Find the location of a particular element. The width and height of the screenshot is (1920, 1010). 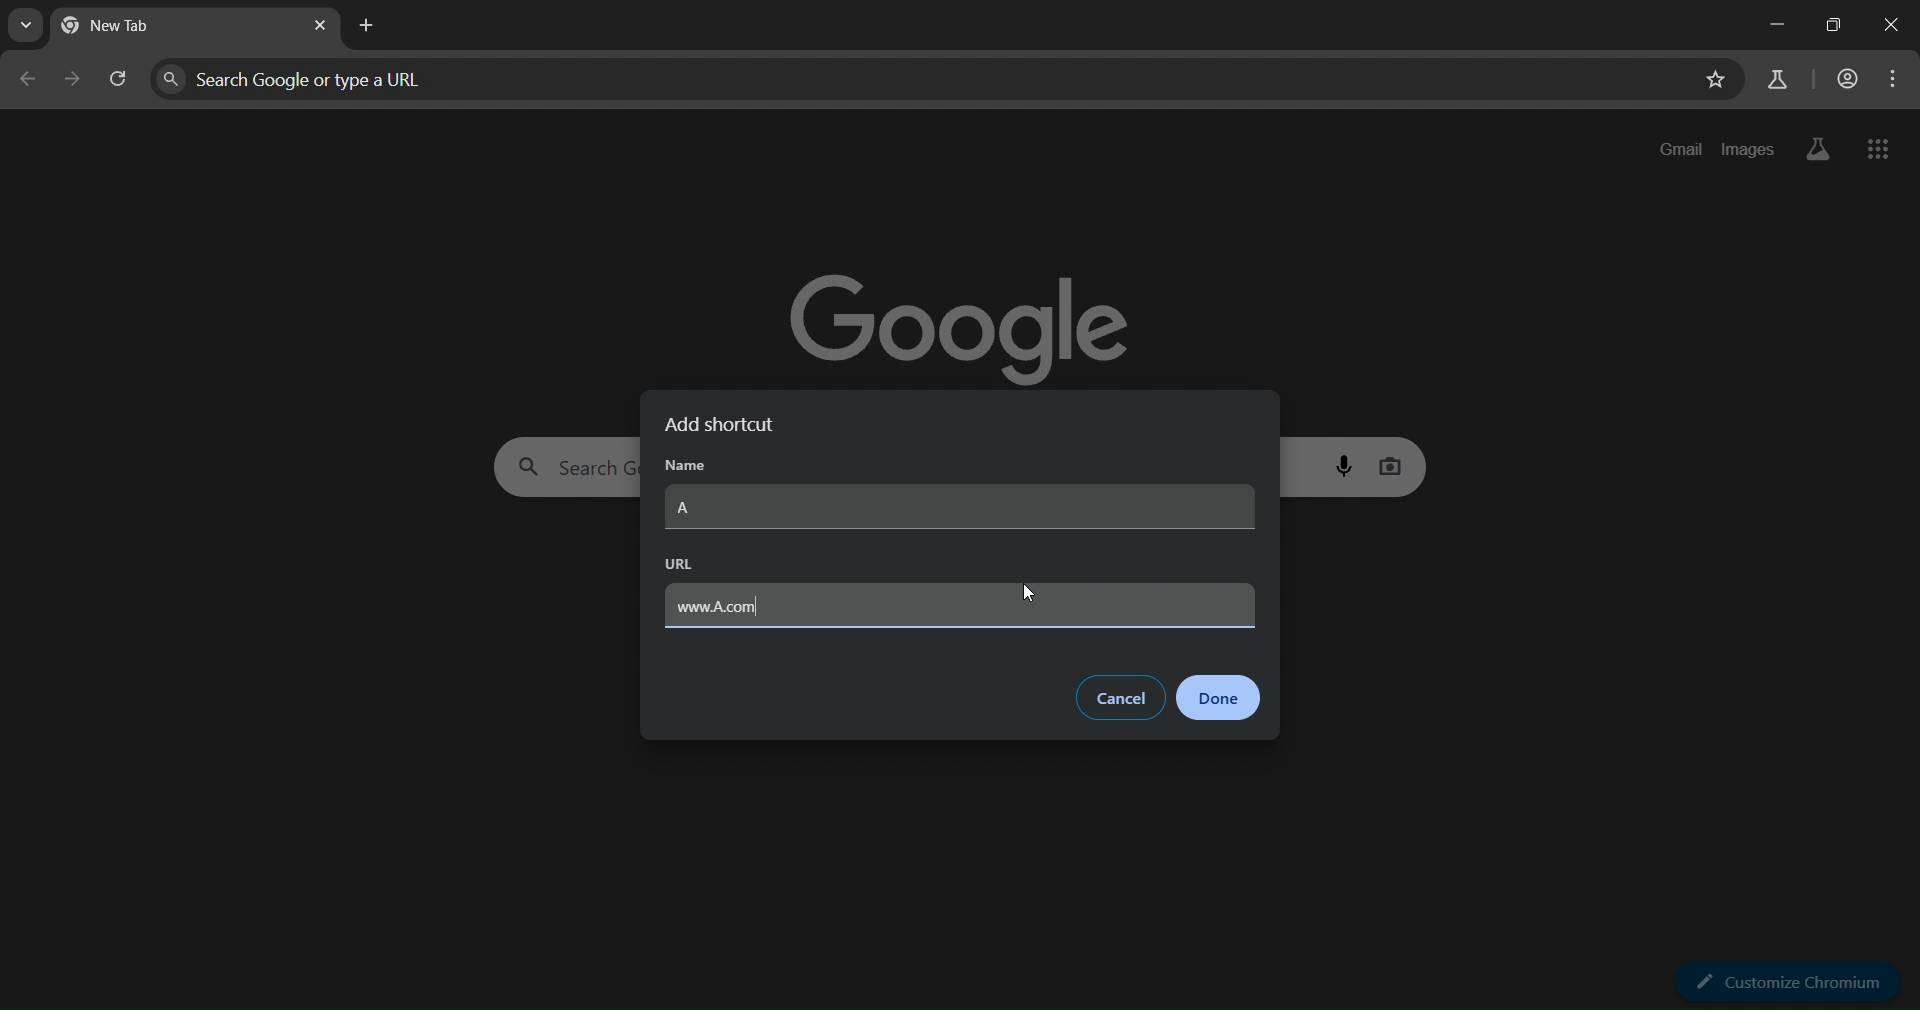

add shortcut is located at coordinates (729, 425).